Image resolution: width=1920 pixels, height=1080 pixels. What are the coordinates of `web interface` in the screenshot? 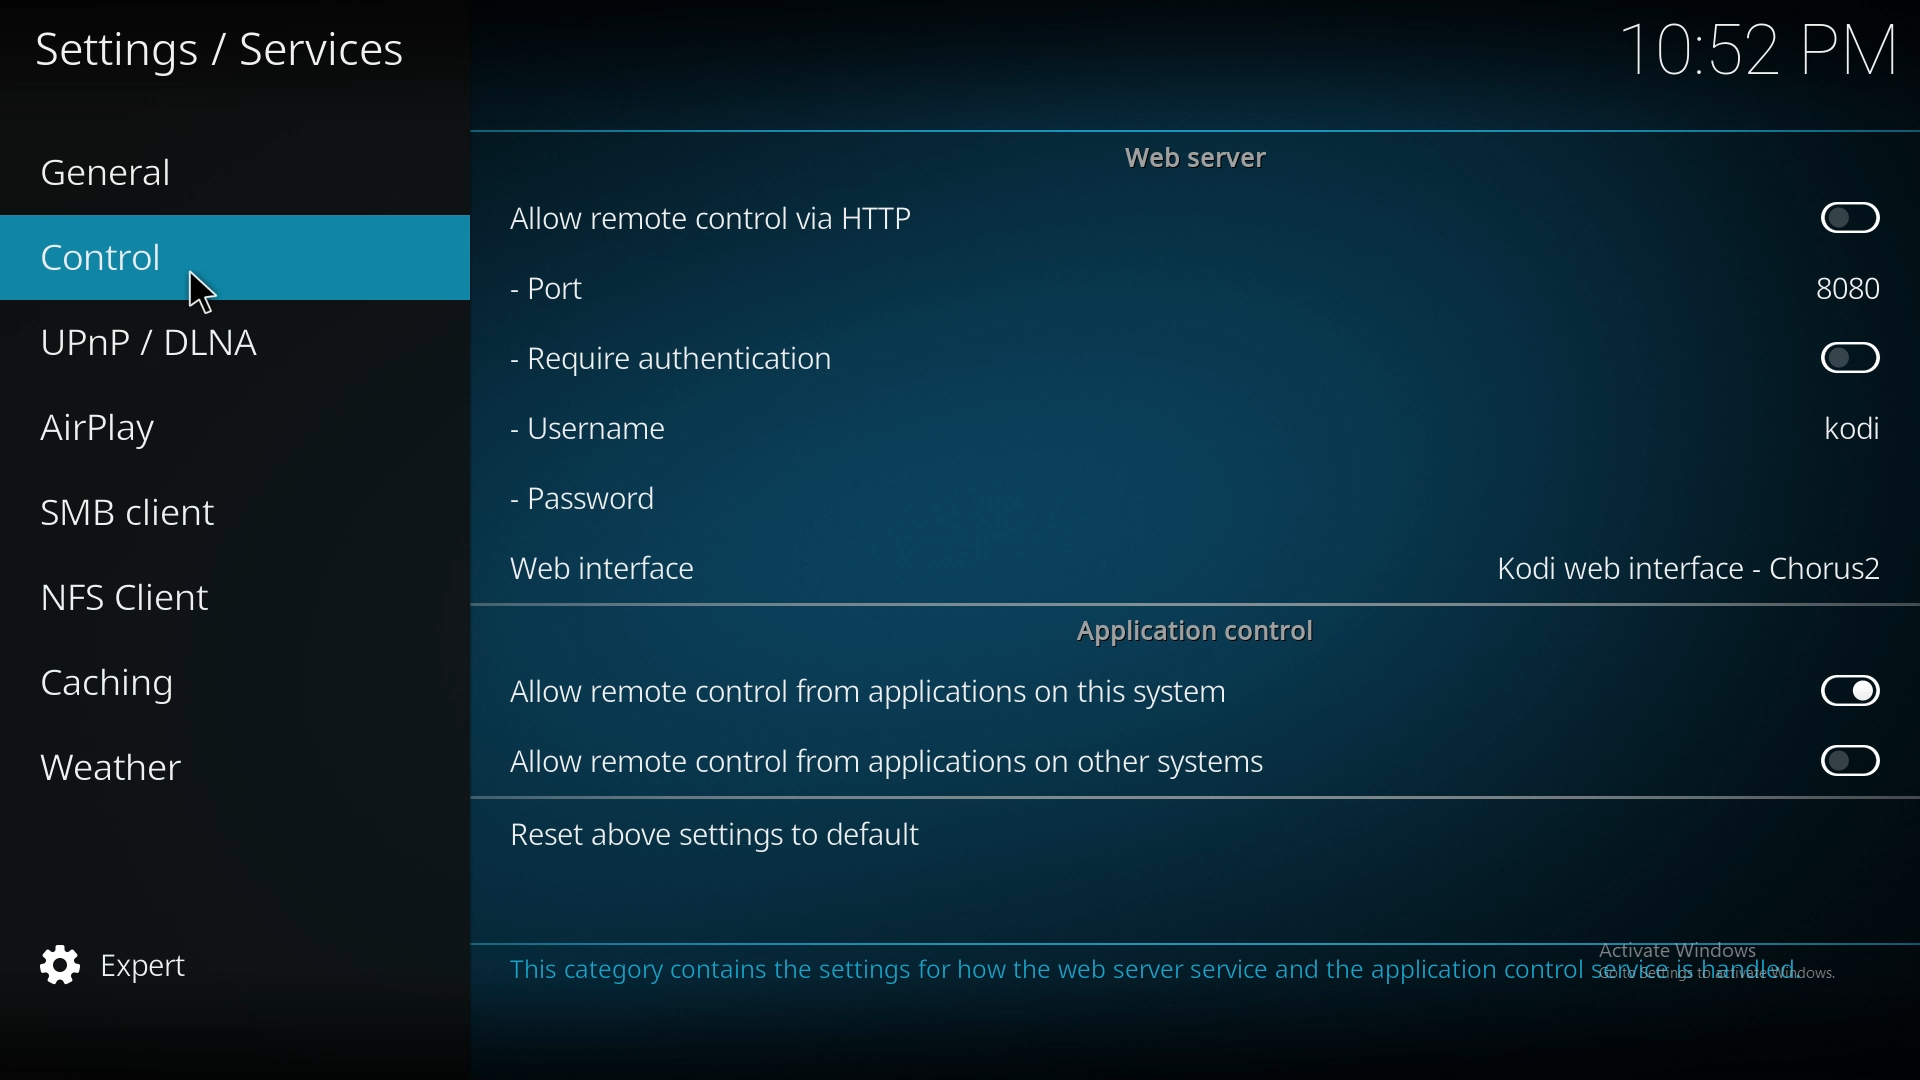 It's located at (1693, 569).